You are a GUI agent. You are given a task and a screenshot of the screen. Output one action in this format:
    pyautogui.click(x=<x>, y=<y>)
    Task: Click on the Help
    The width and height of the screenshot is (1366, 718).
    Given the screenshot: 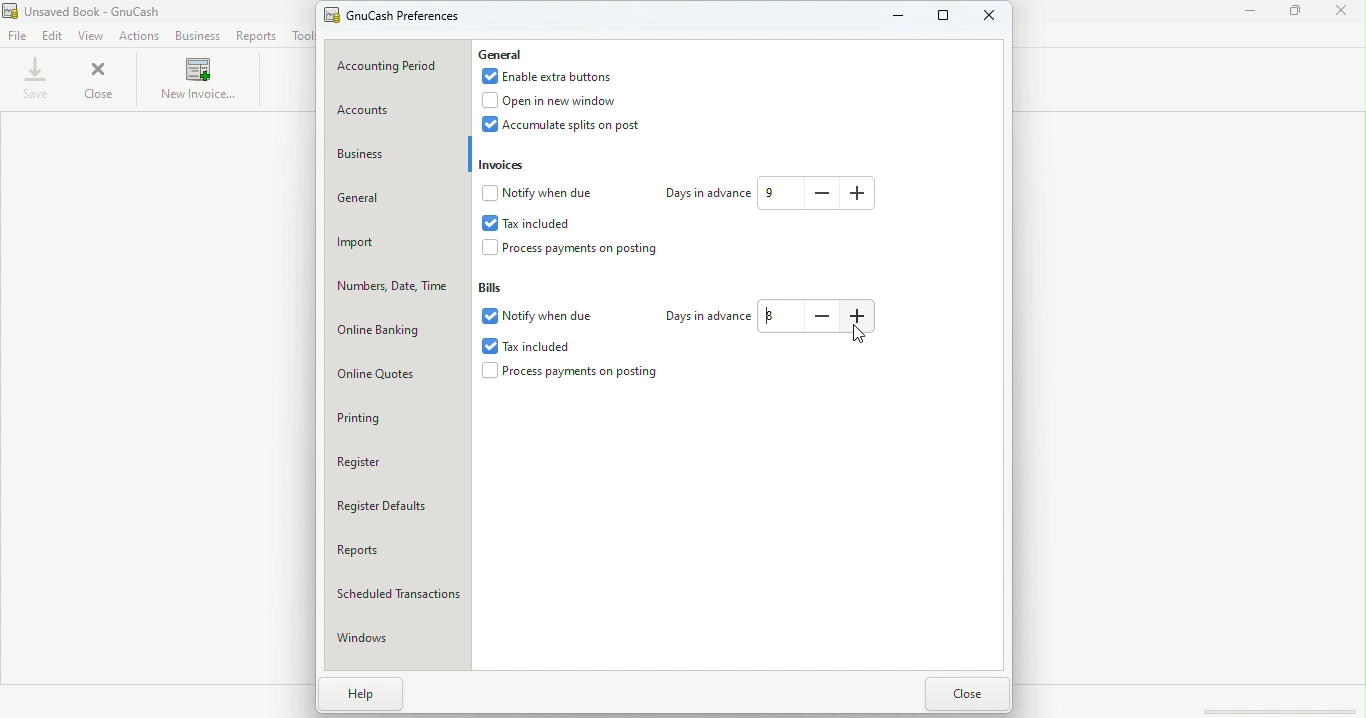 What is the action you would take?
    pyautogui.click(x=355, y=693)
    